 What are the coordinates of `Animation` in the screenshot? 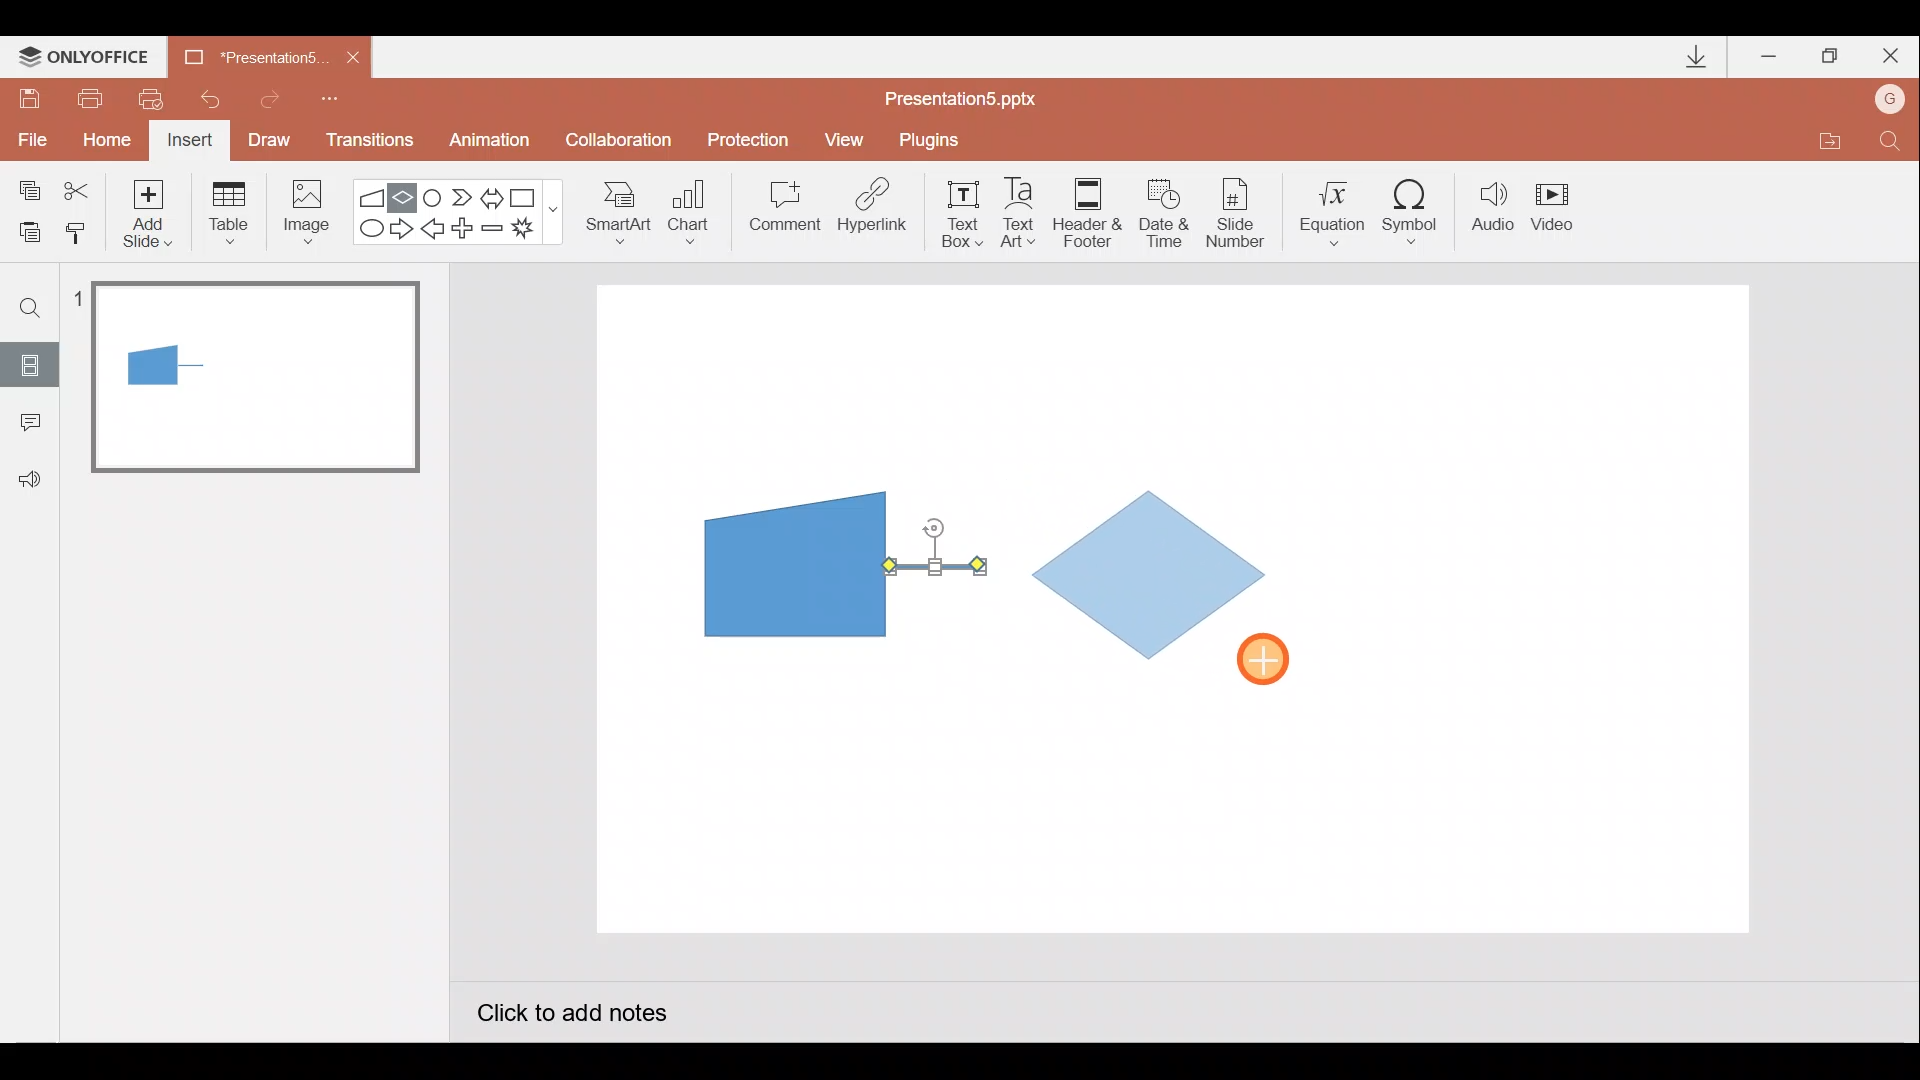 It's located at (492, 143).